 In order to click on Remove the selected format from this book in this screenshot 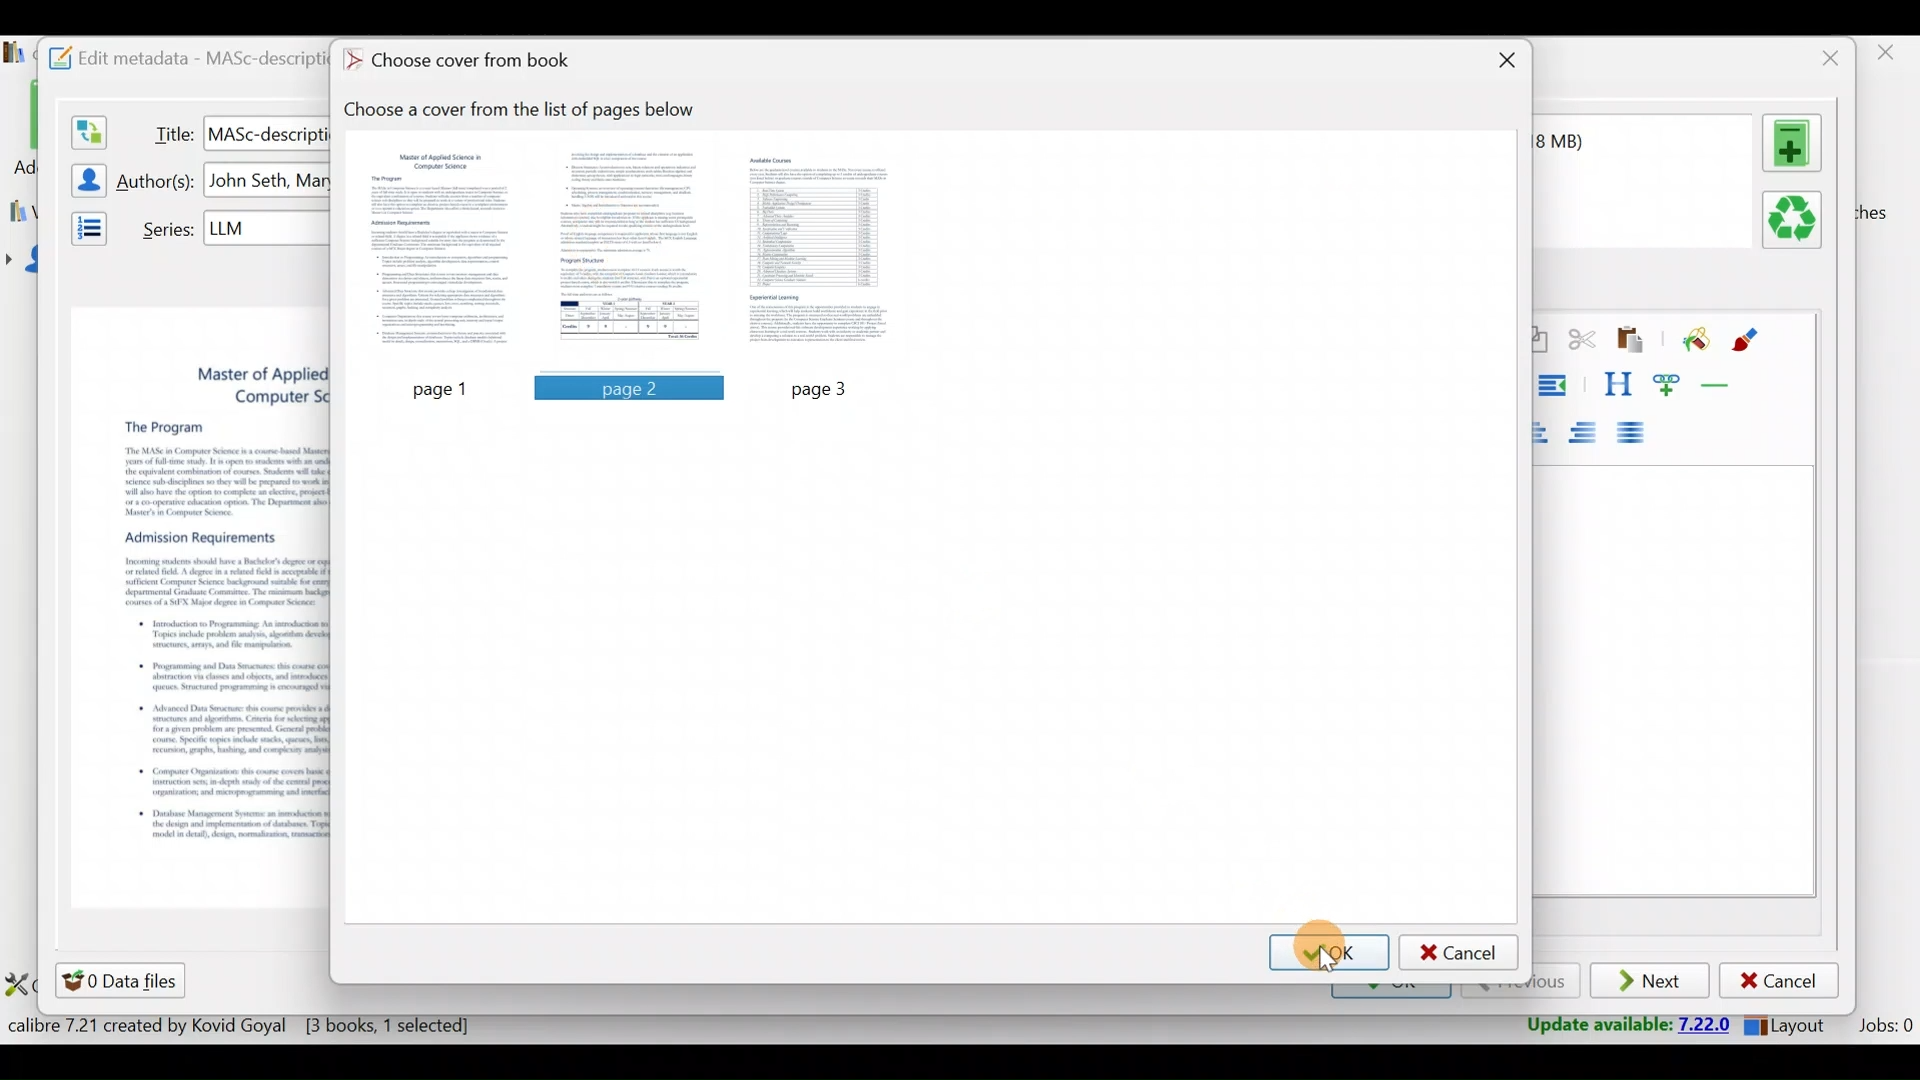, I will do `click(1796, 221)`.